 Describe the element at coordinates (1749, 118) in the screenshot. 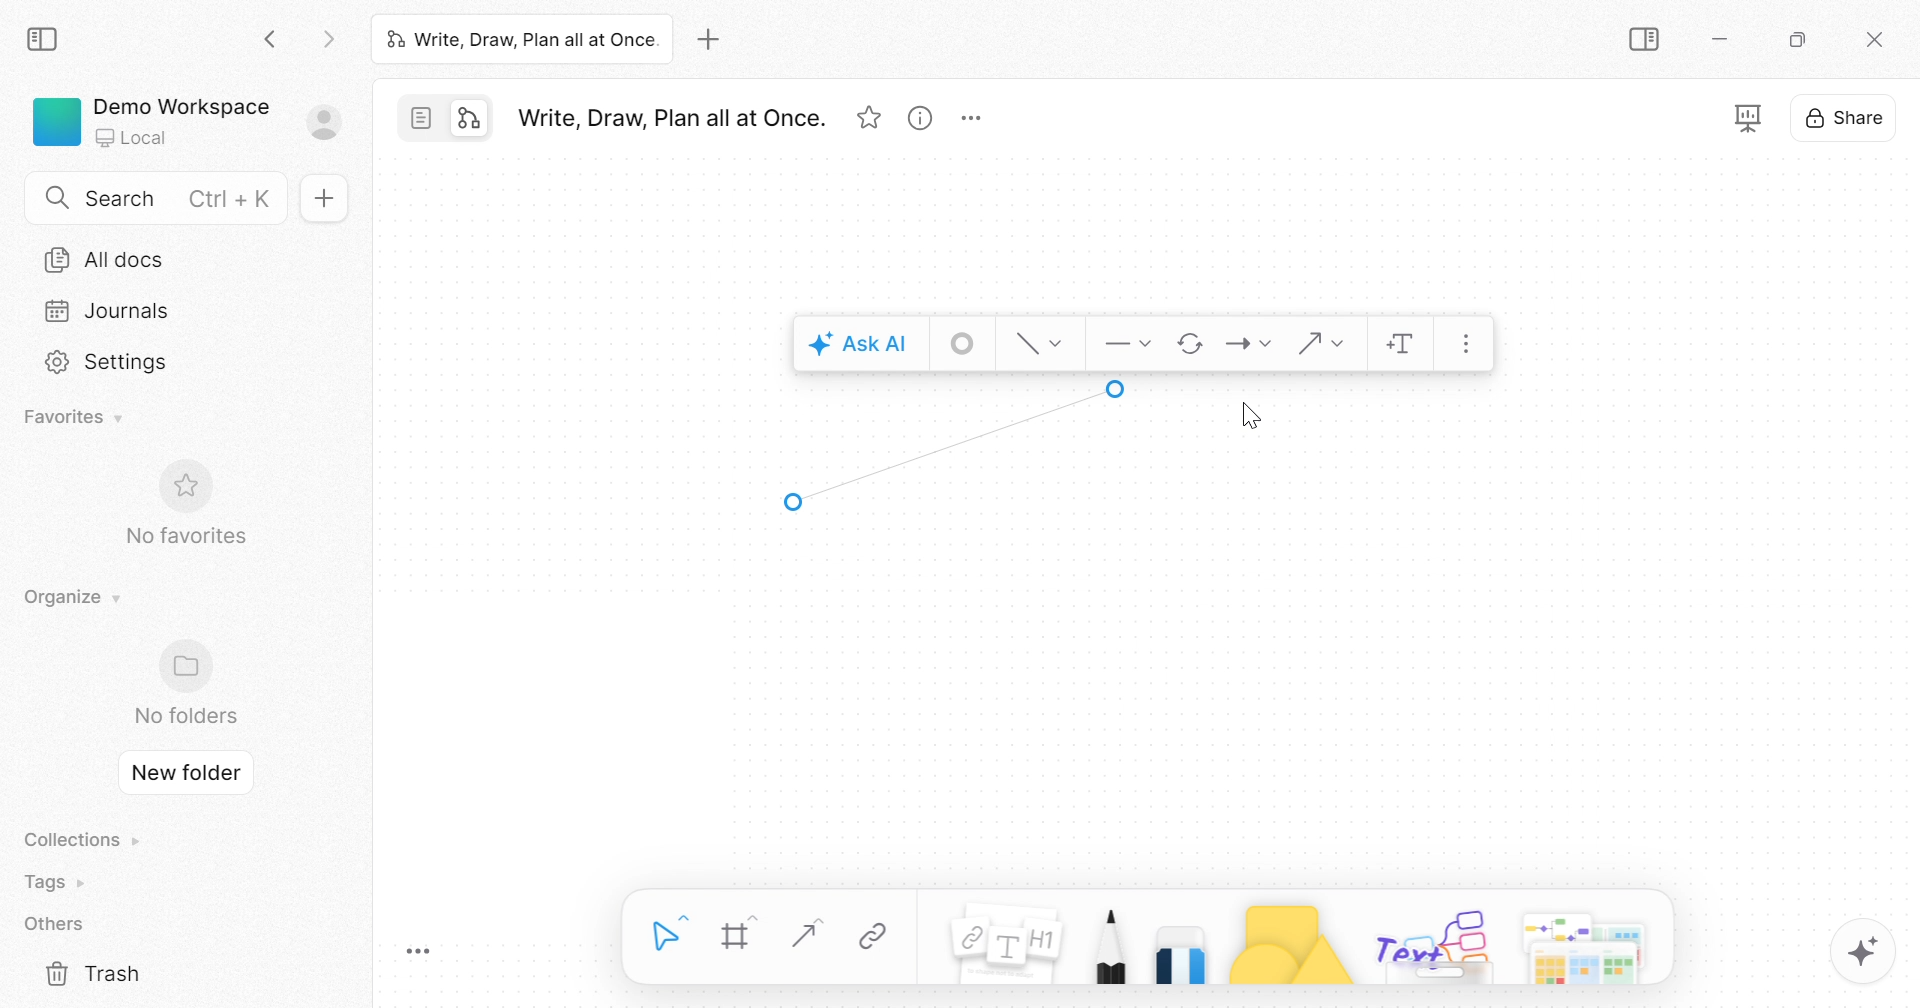

I see `Fullscreen` at that location.